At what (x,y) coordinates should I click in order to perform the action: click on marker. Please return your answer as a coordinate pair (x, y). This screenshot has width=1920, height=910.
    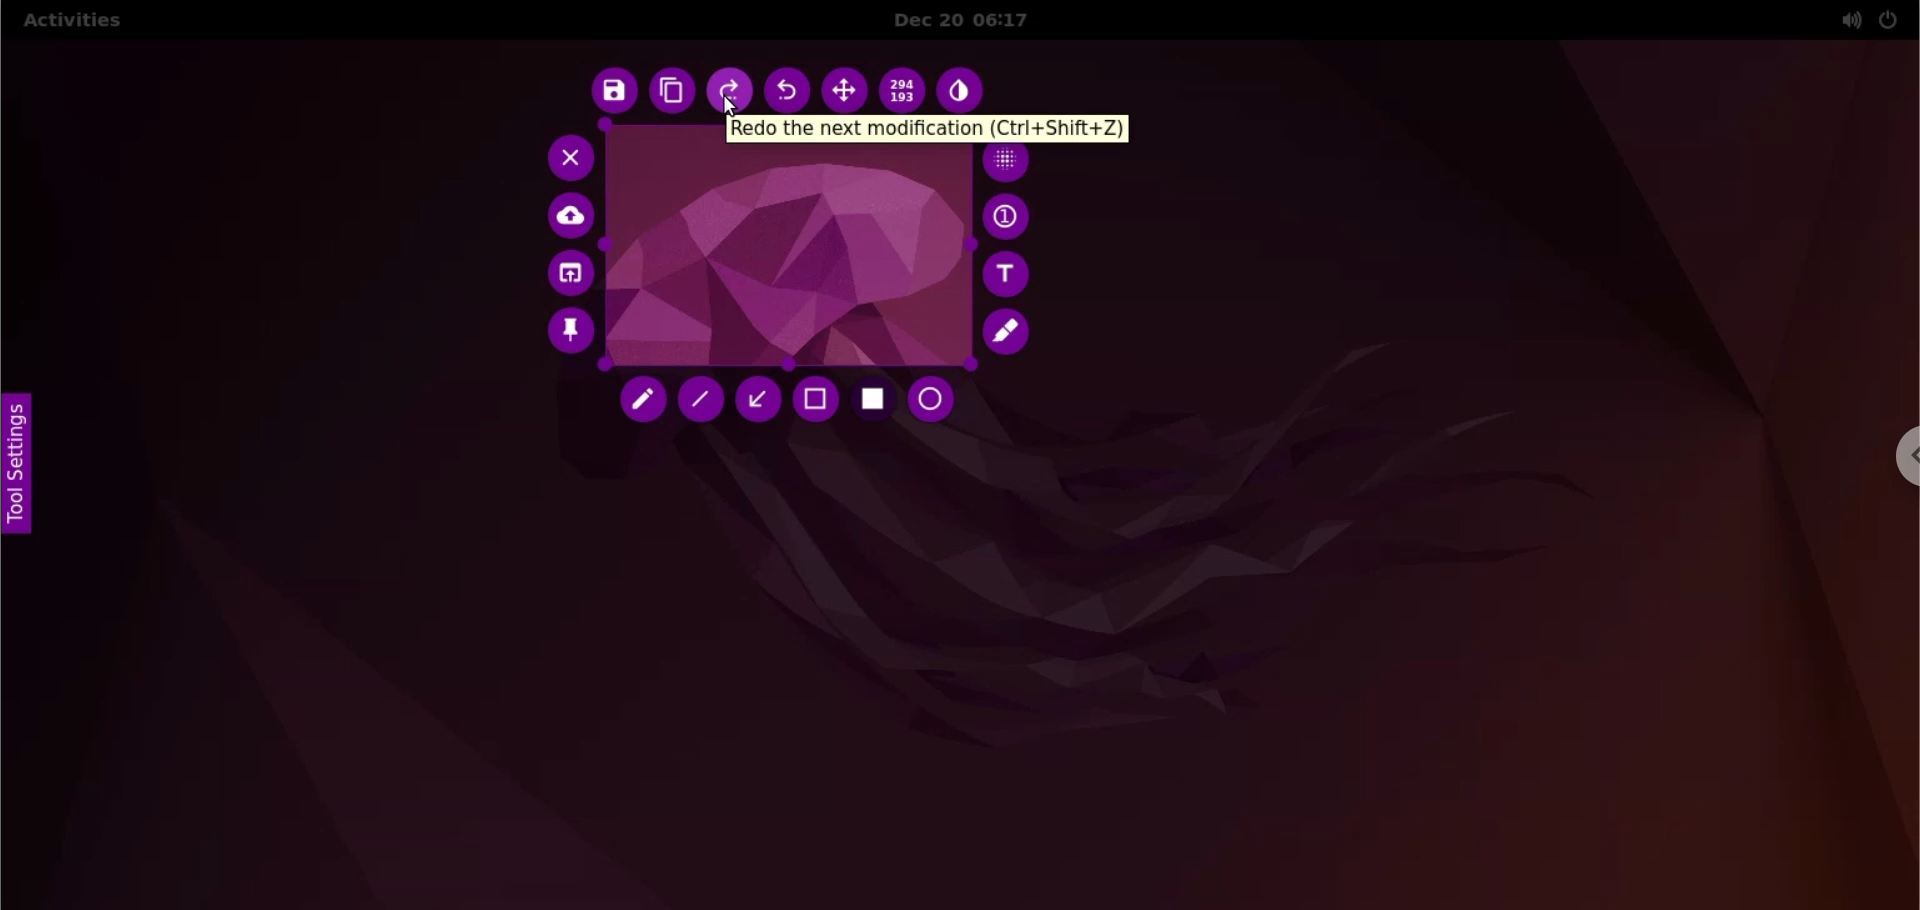
    Looking at the image, I should click on (1010, 332).